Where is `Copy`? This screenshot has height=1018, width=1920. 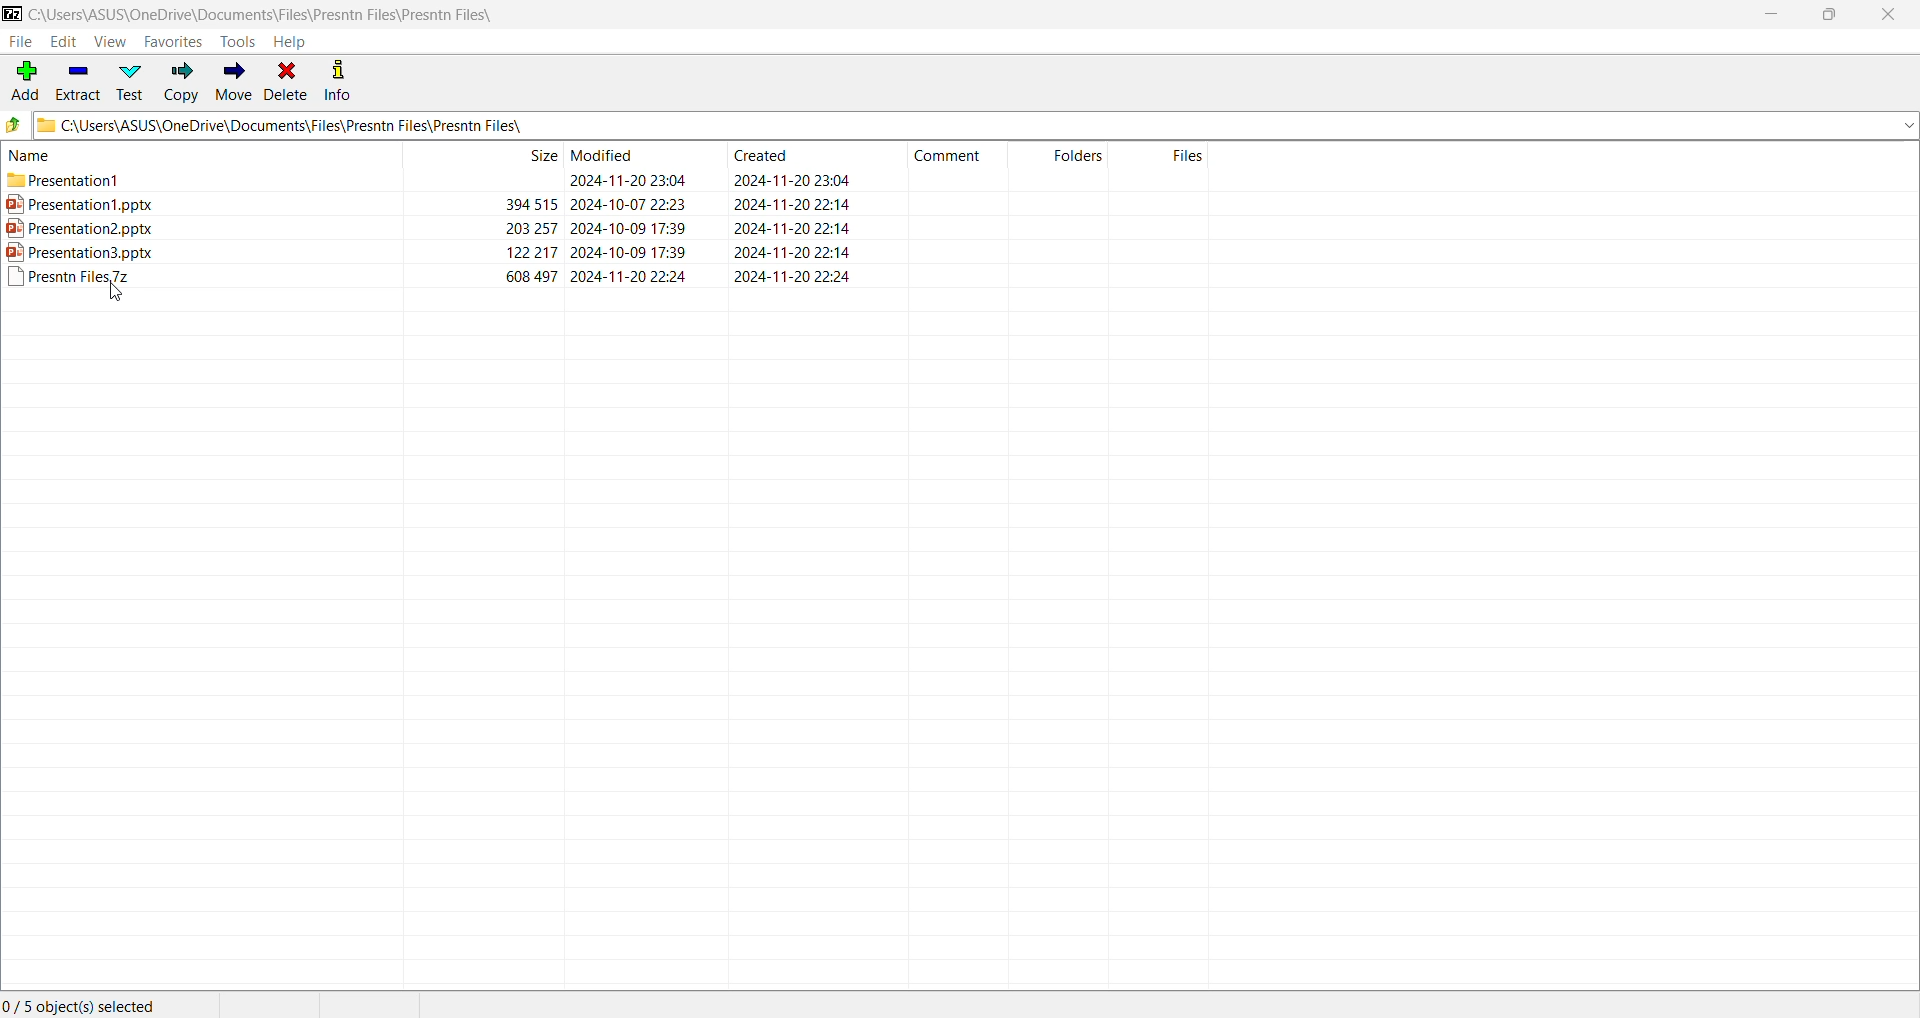
Copy is located at coordinates (180, 82).